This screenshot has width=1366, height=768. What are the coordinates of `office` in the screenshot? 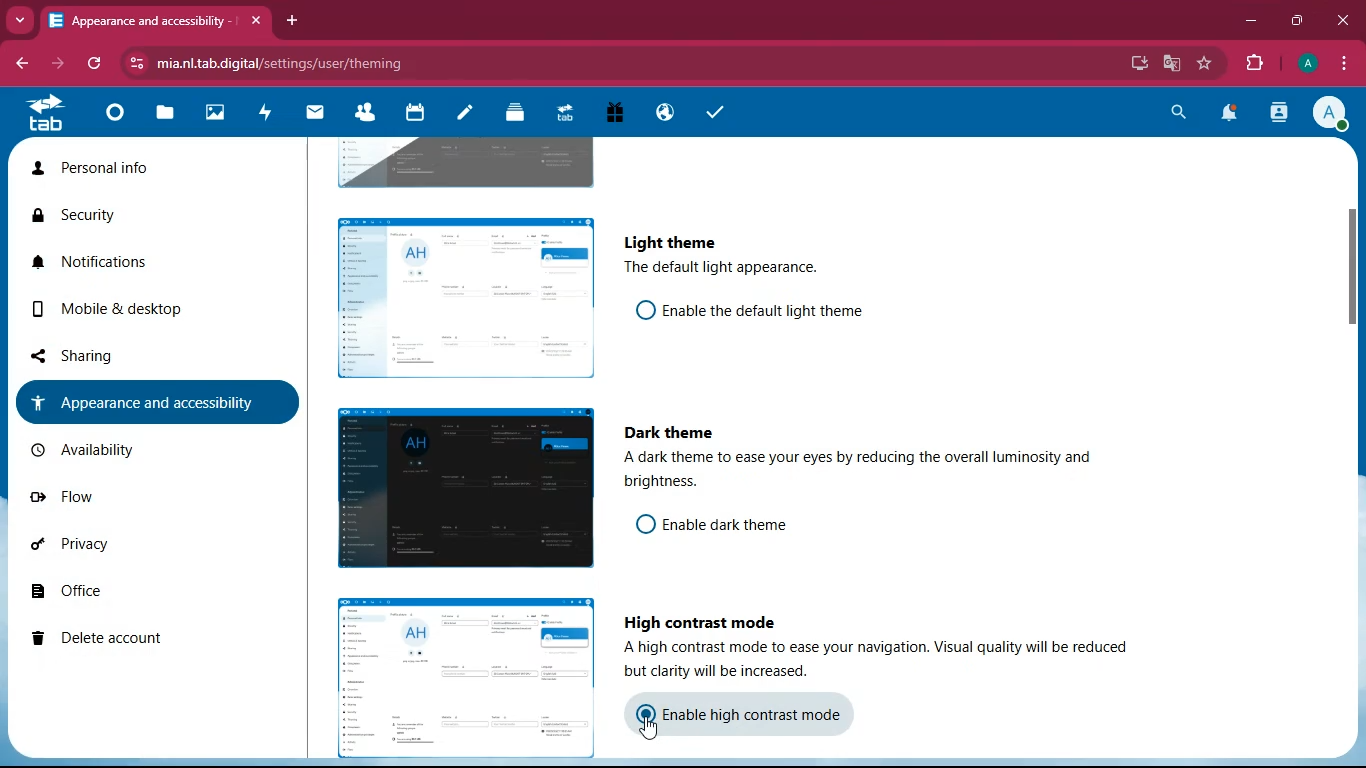 It's located at (126, 595).